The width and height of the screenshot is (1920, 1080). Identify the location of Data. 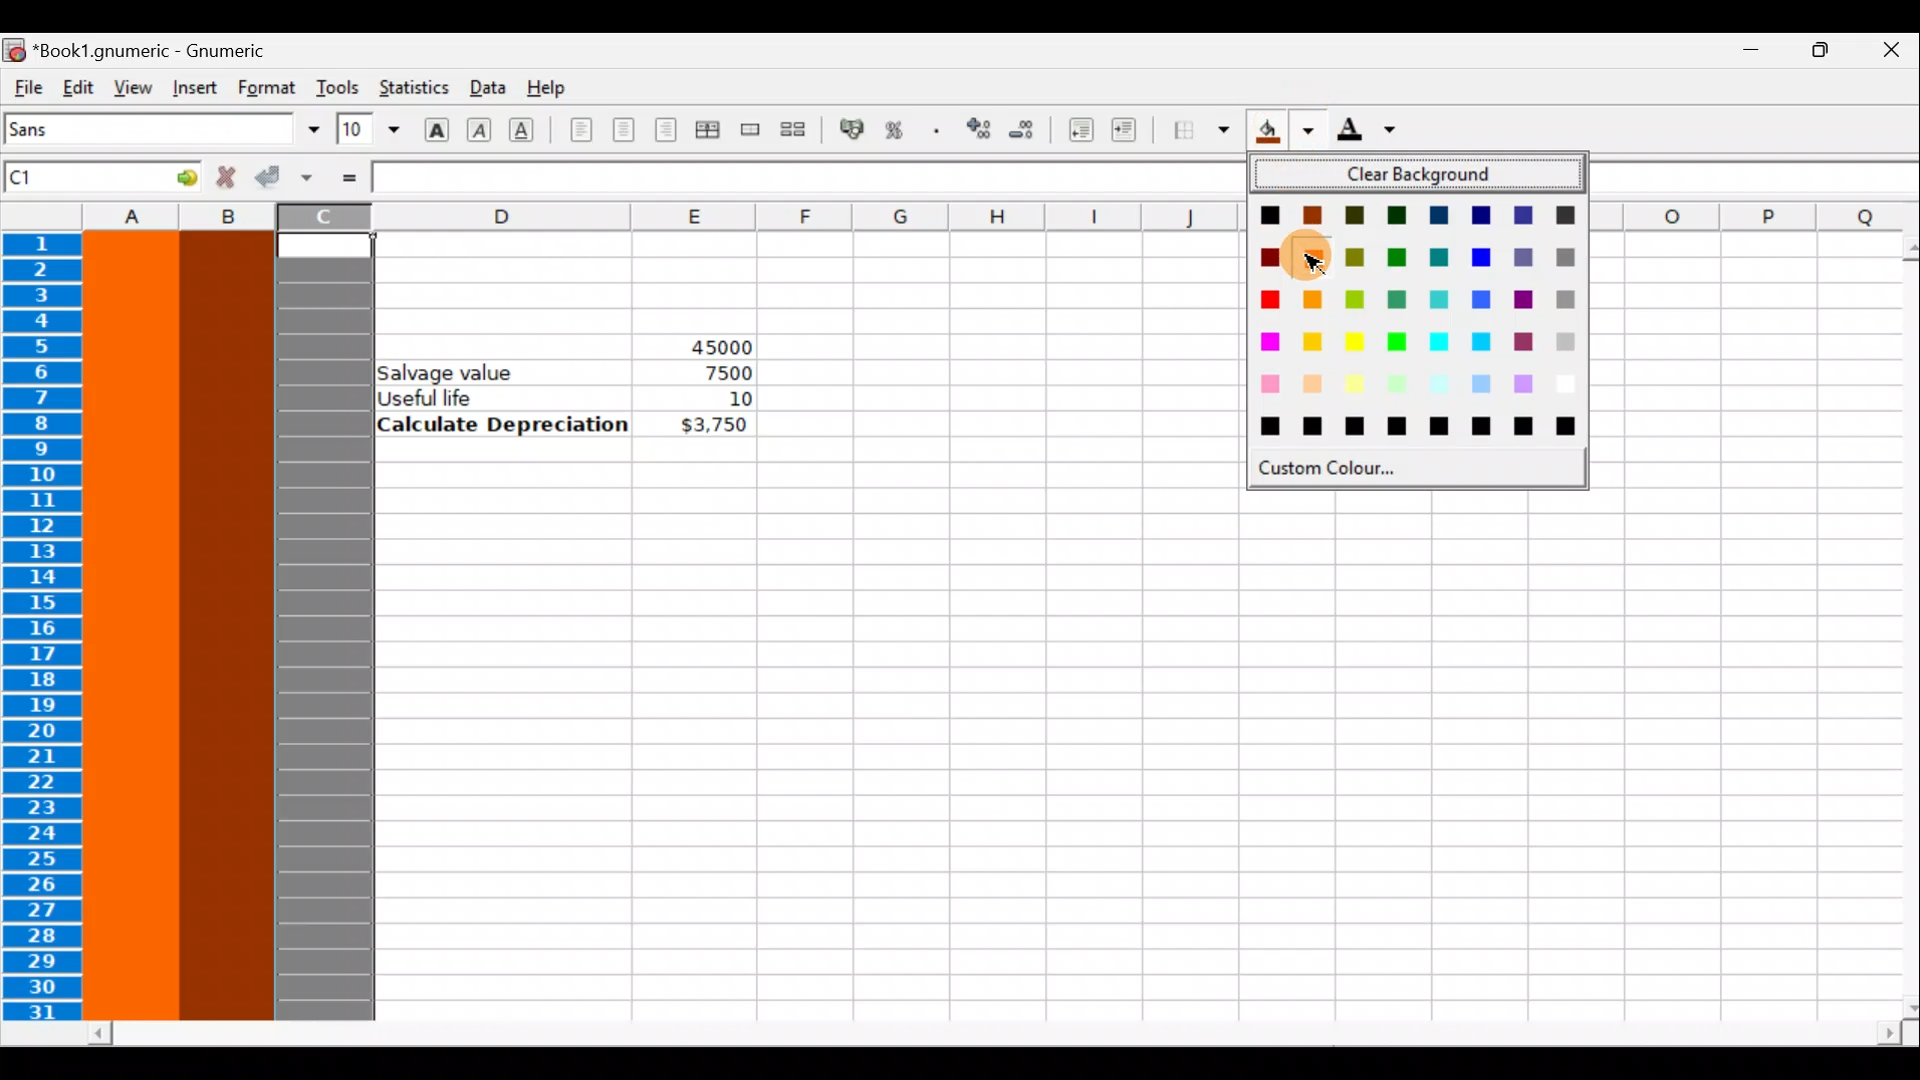
(485, 86).